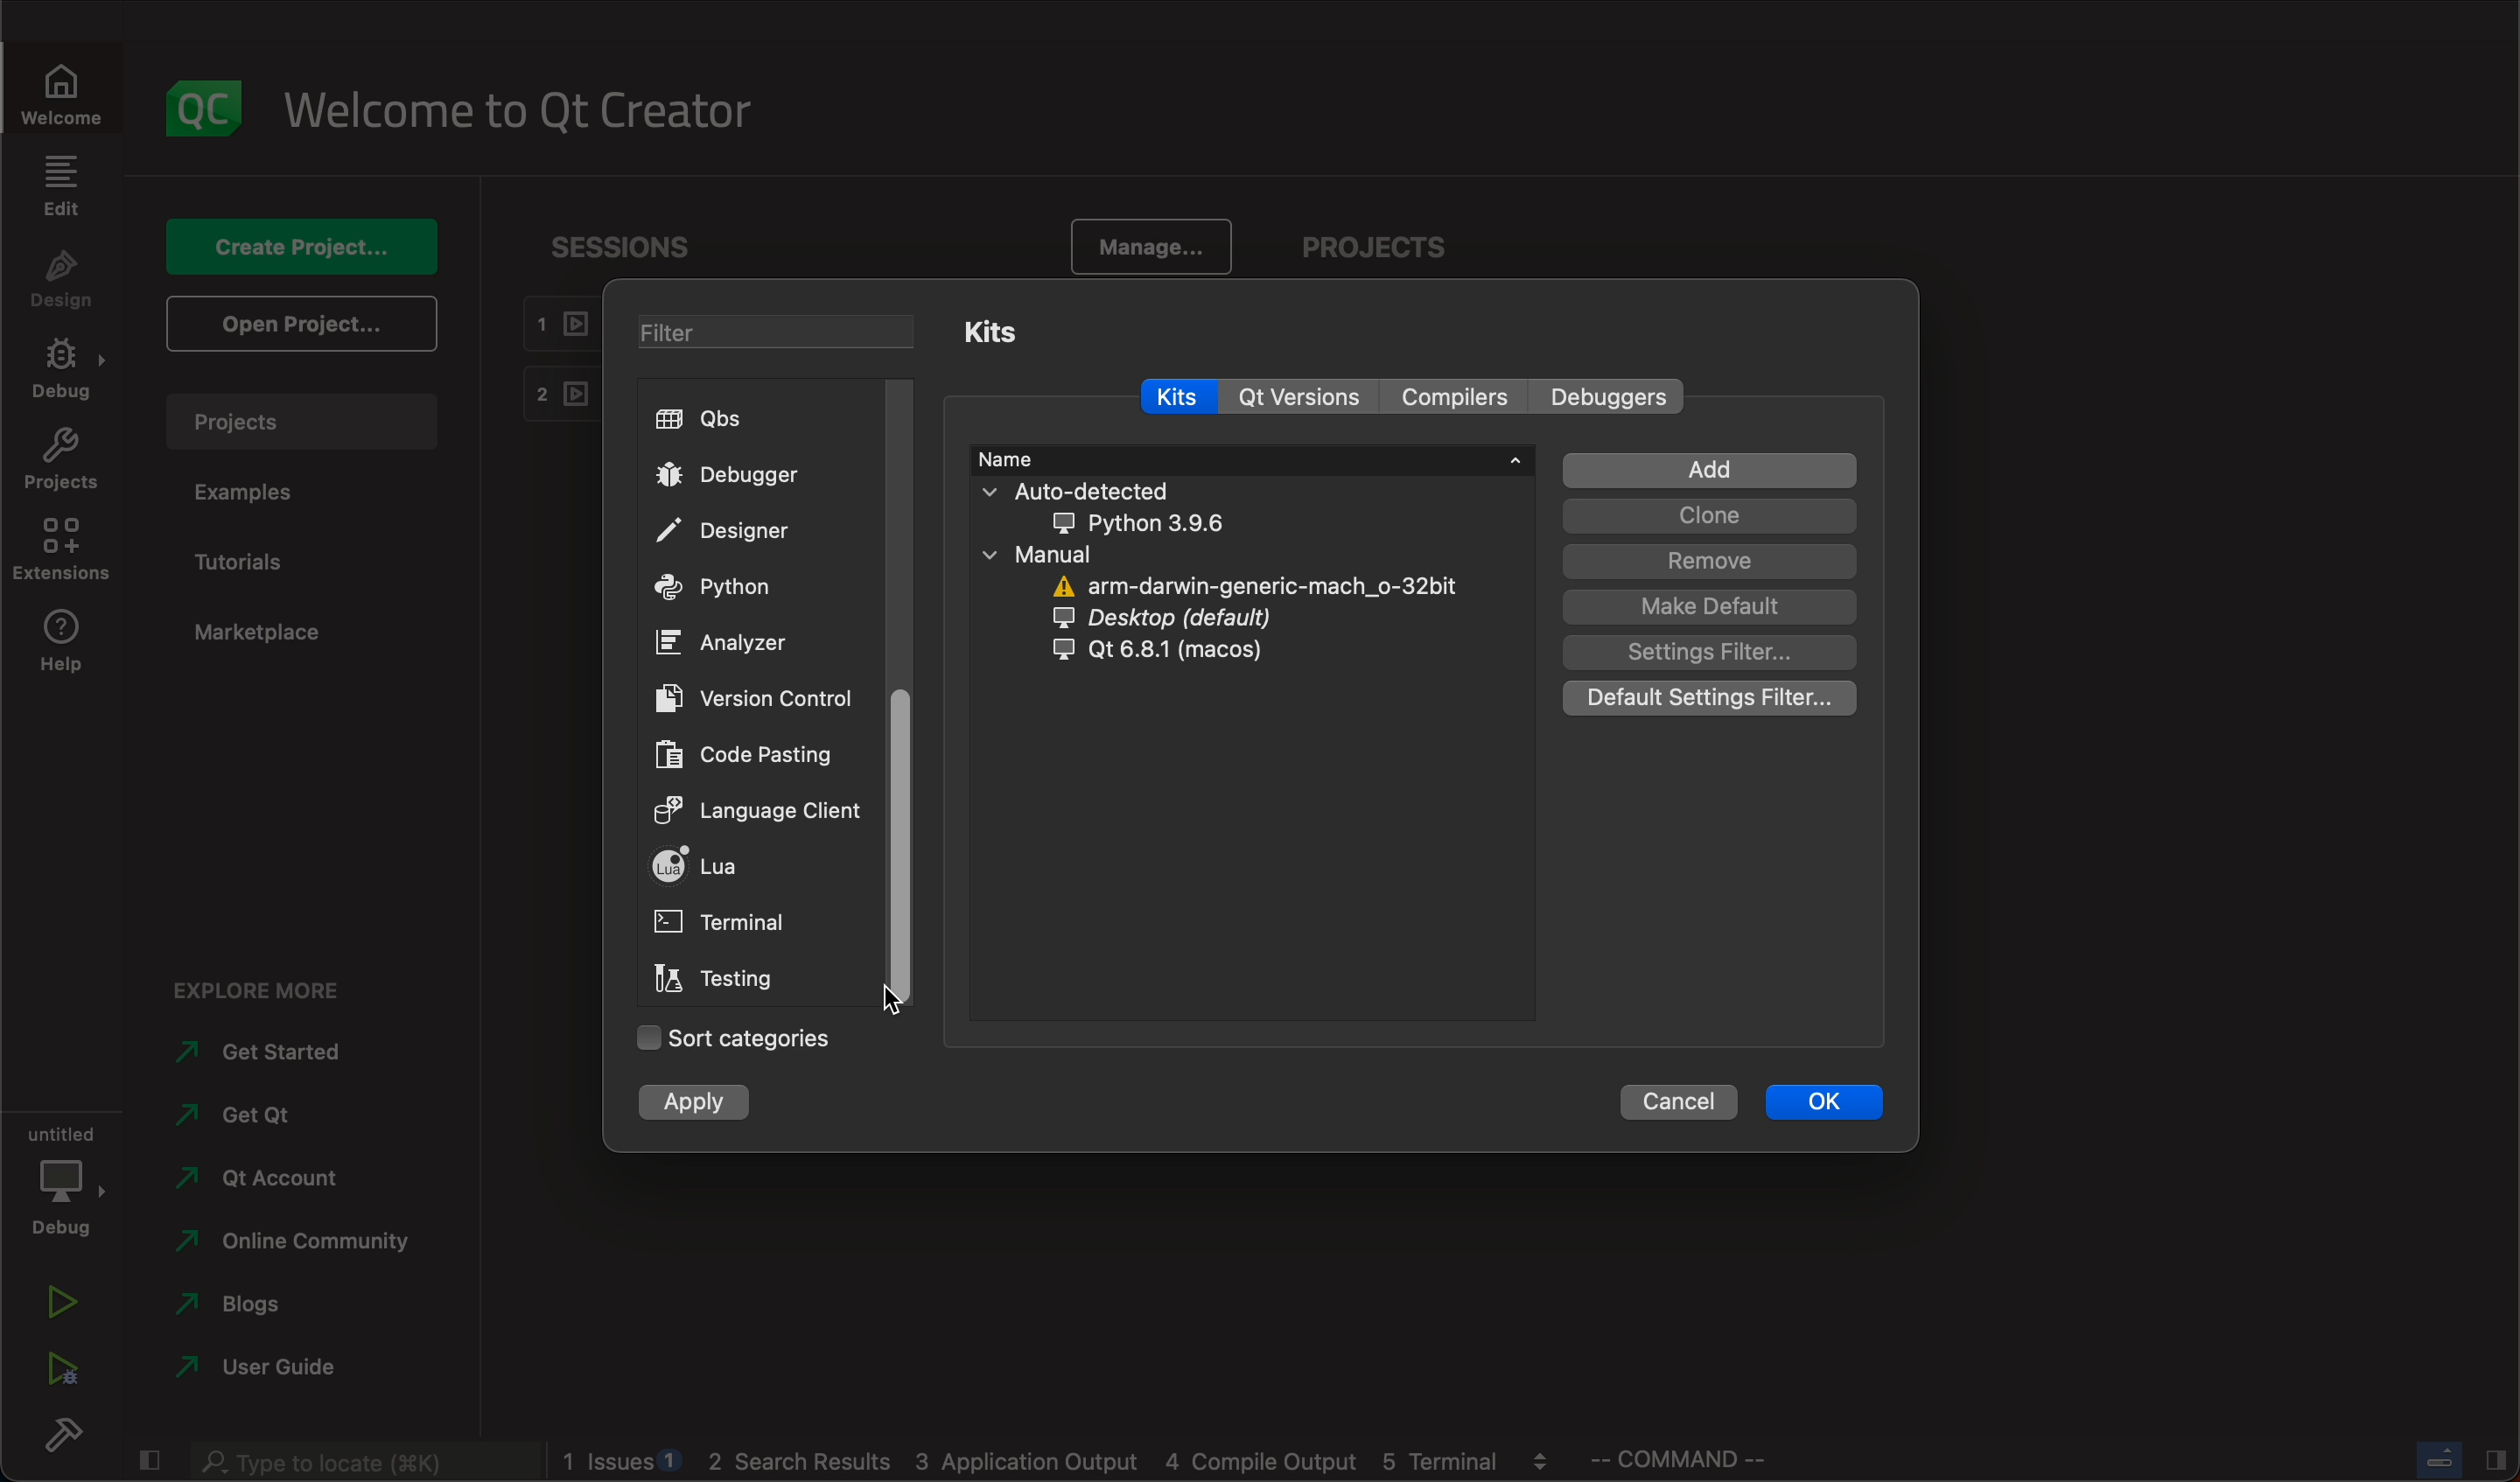  I want to click on sessions, so click(622, 254).